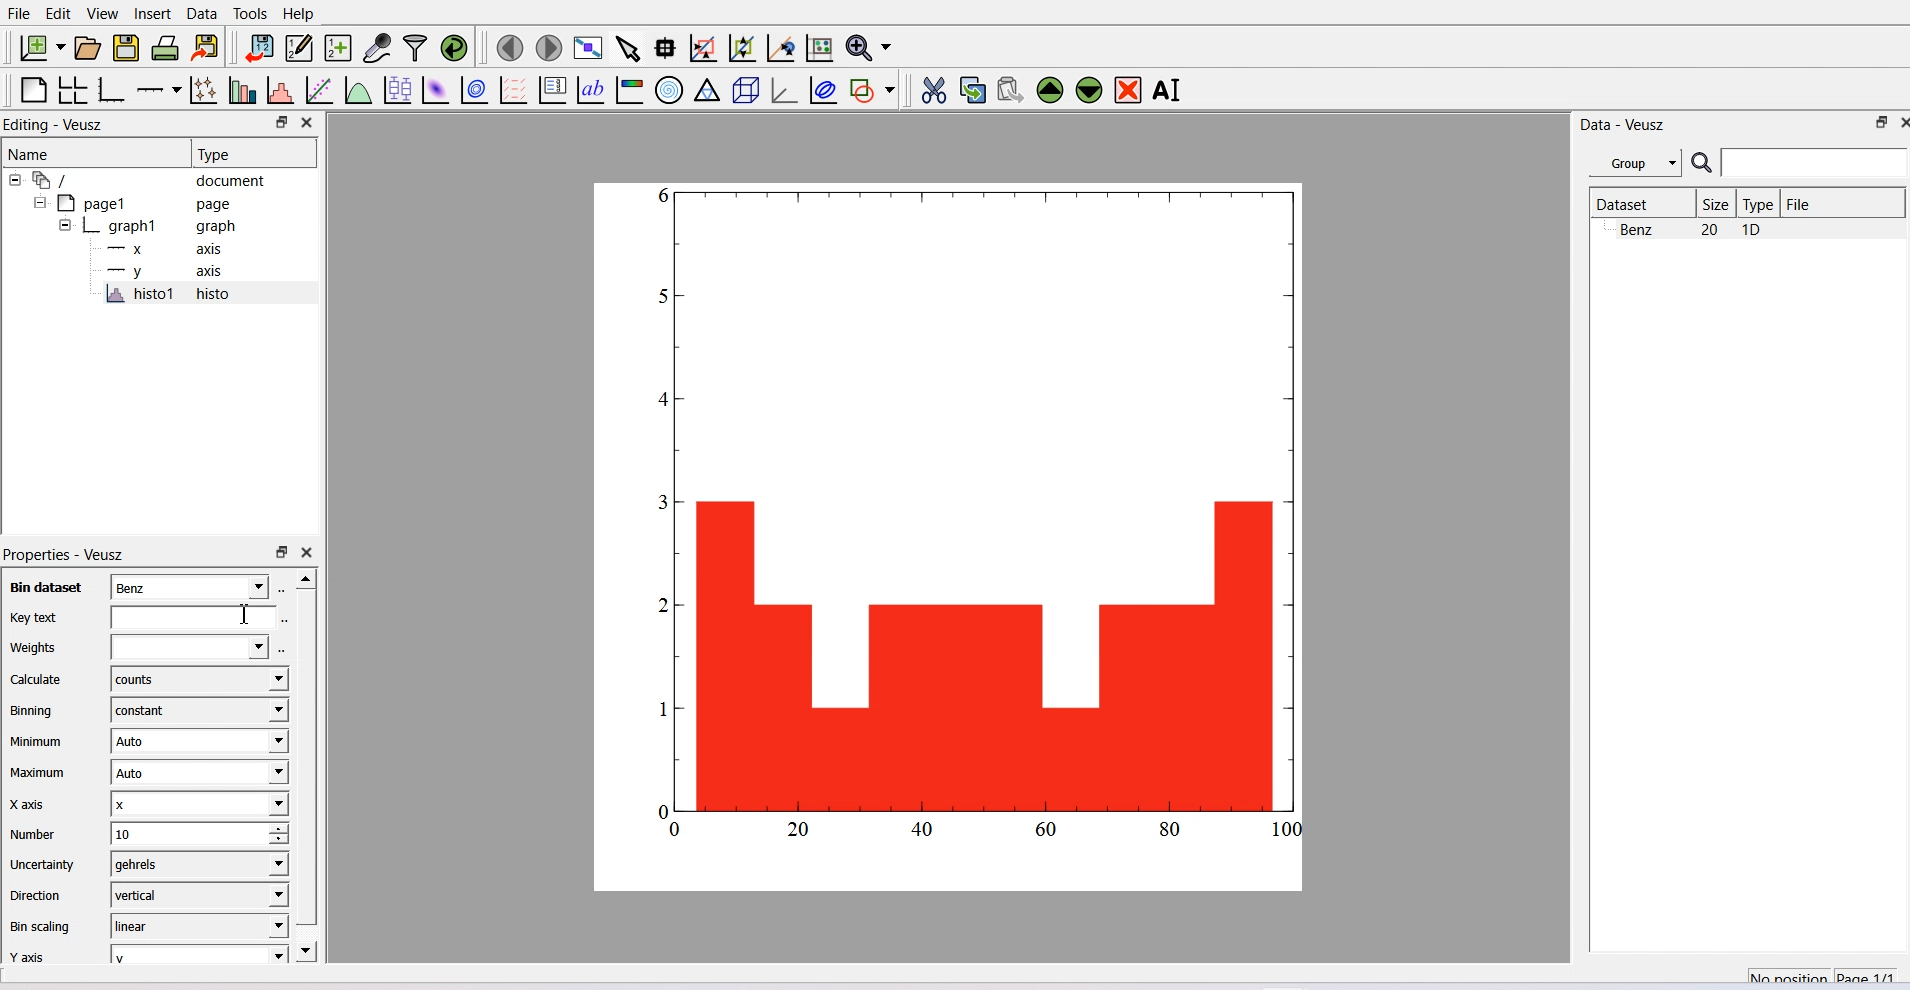  I want to click on Polar Graph, so click(669, 91).